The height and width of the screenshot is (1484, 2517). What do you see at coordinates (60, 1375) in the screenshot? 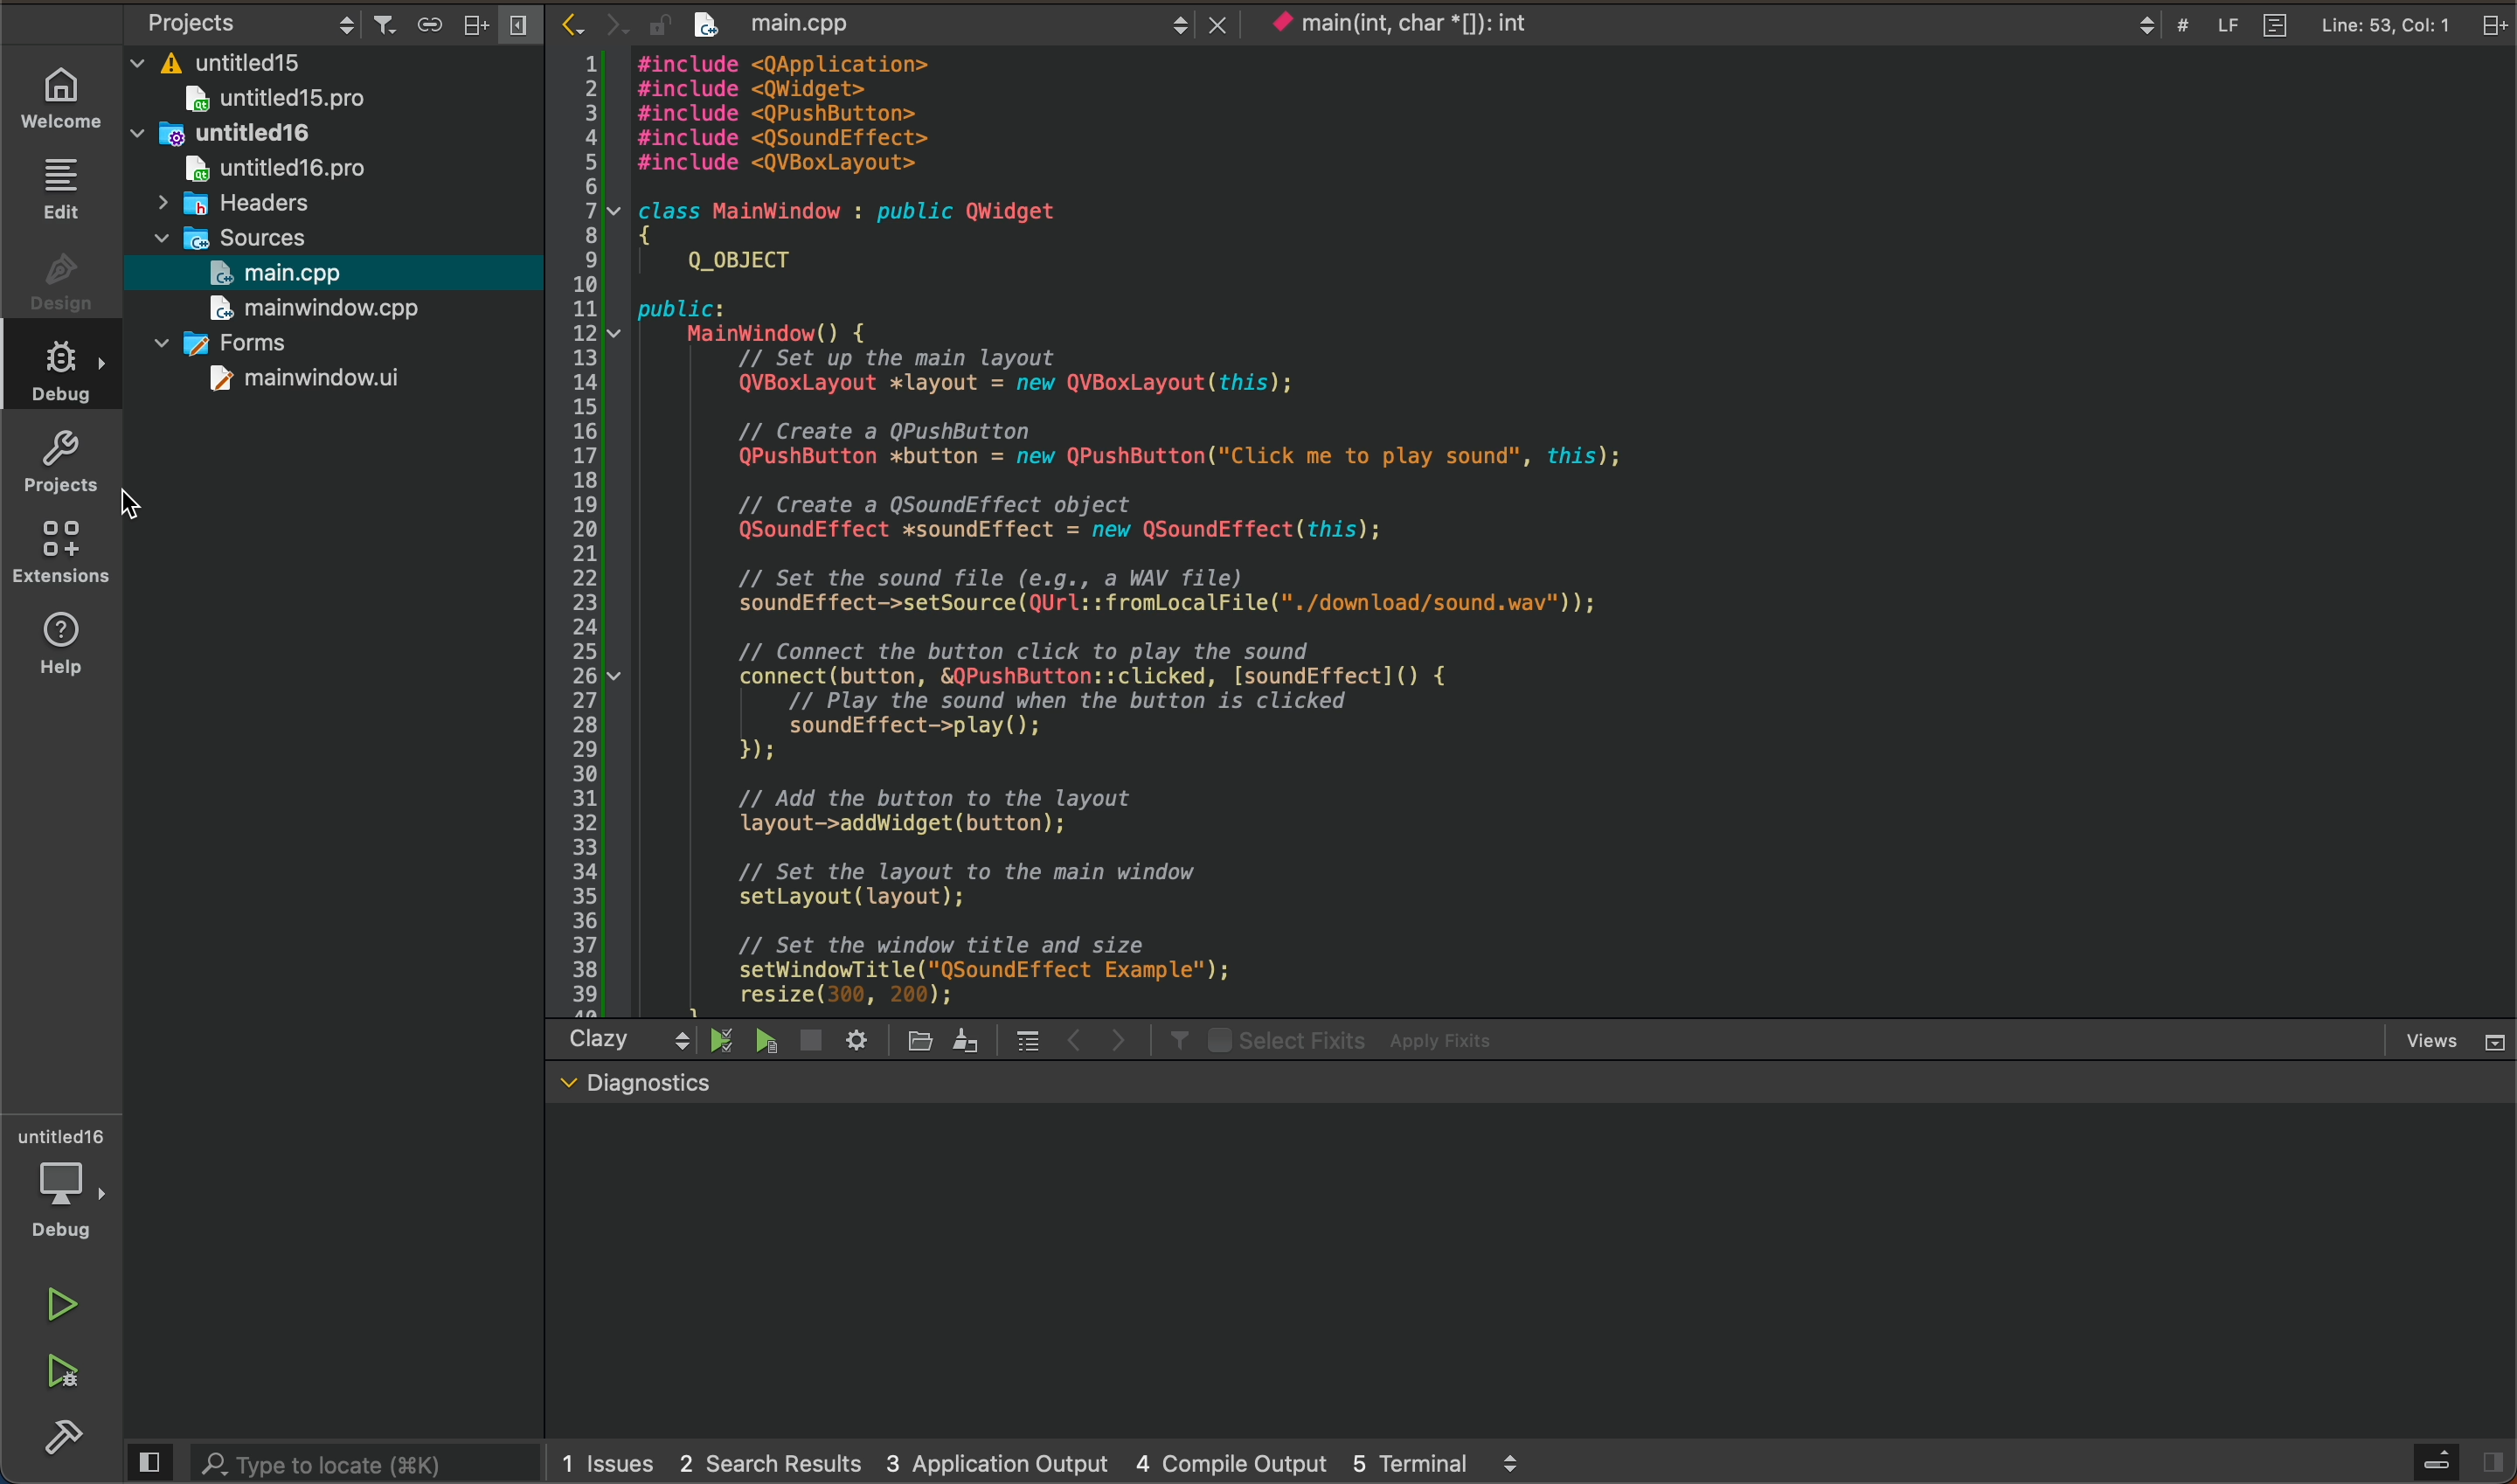
I see `run and debug` at bounding box center [60, 1375].